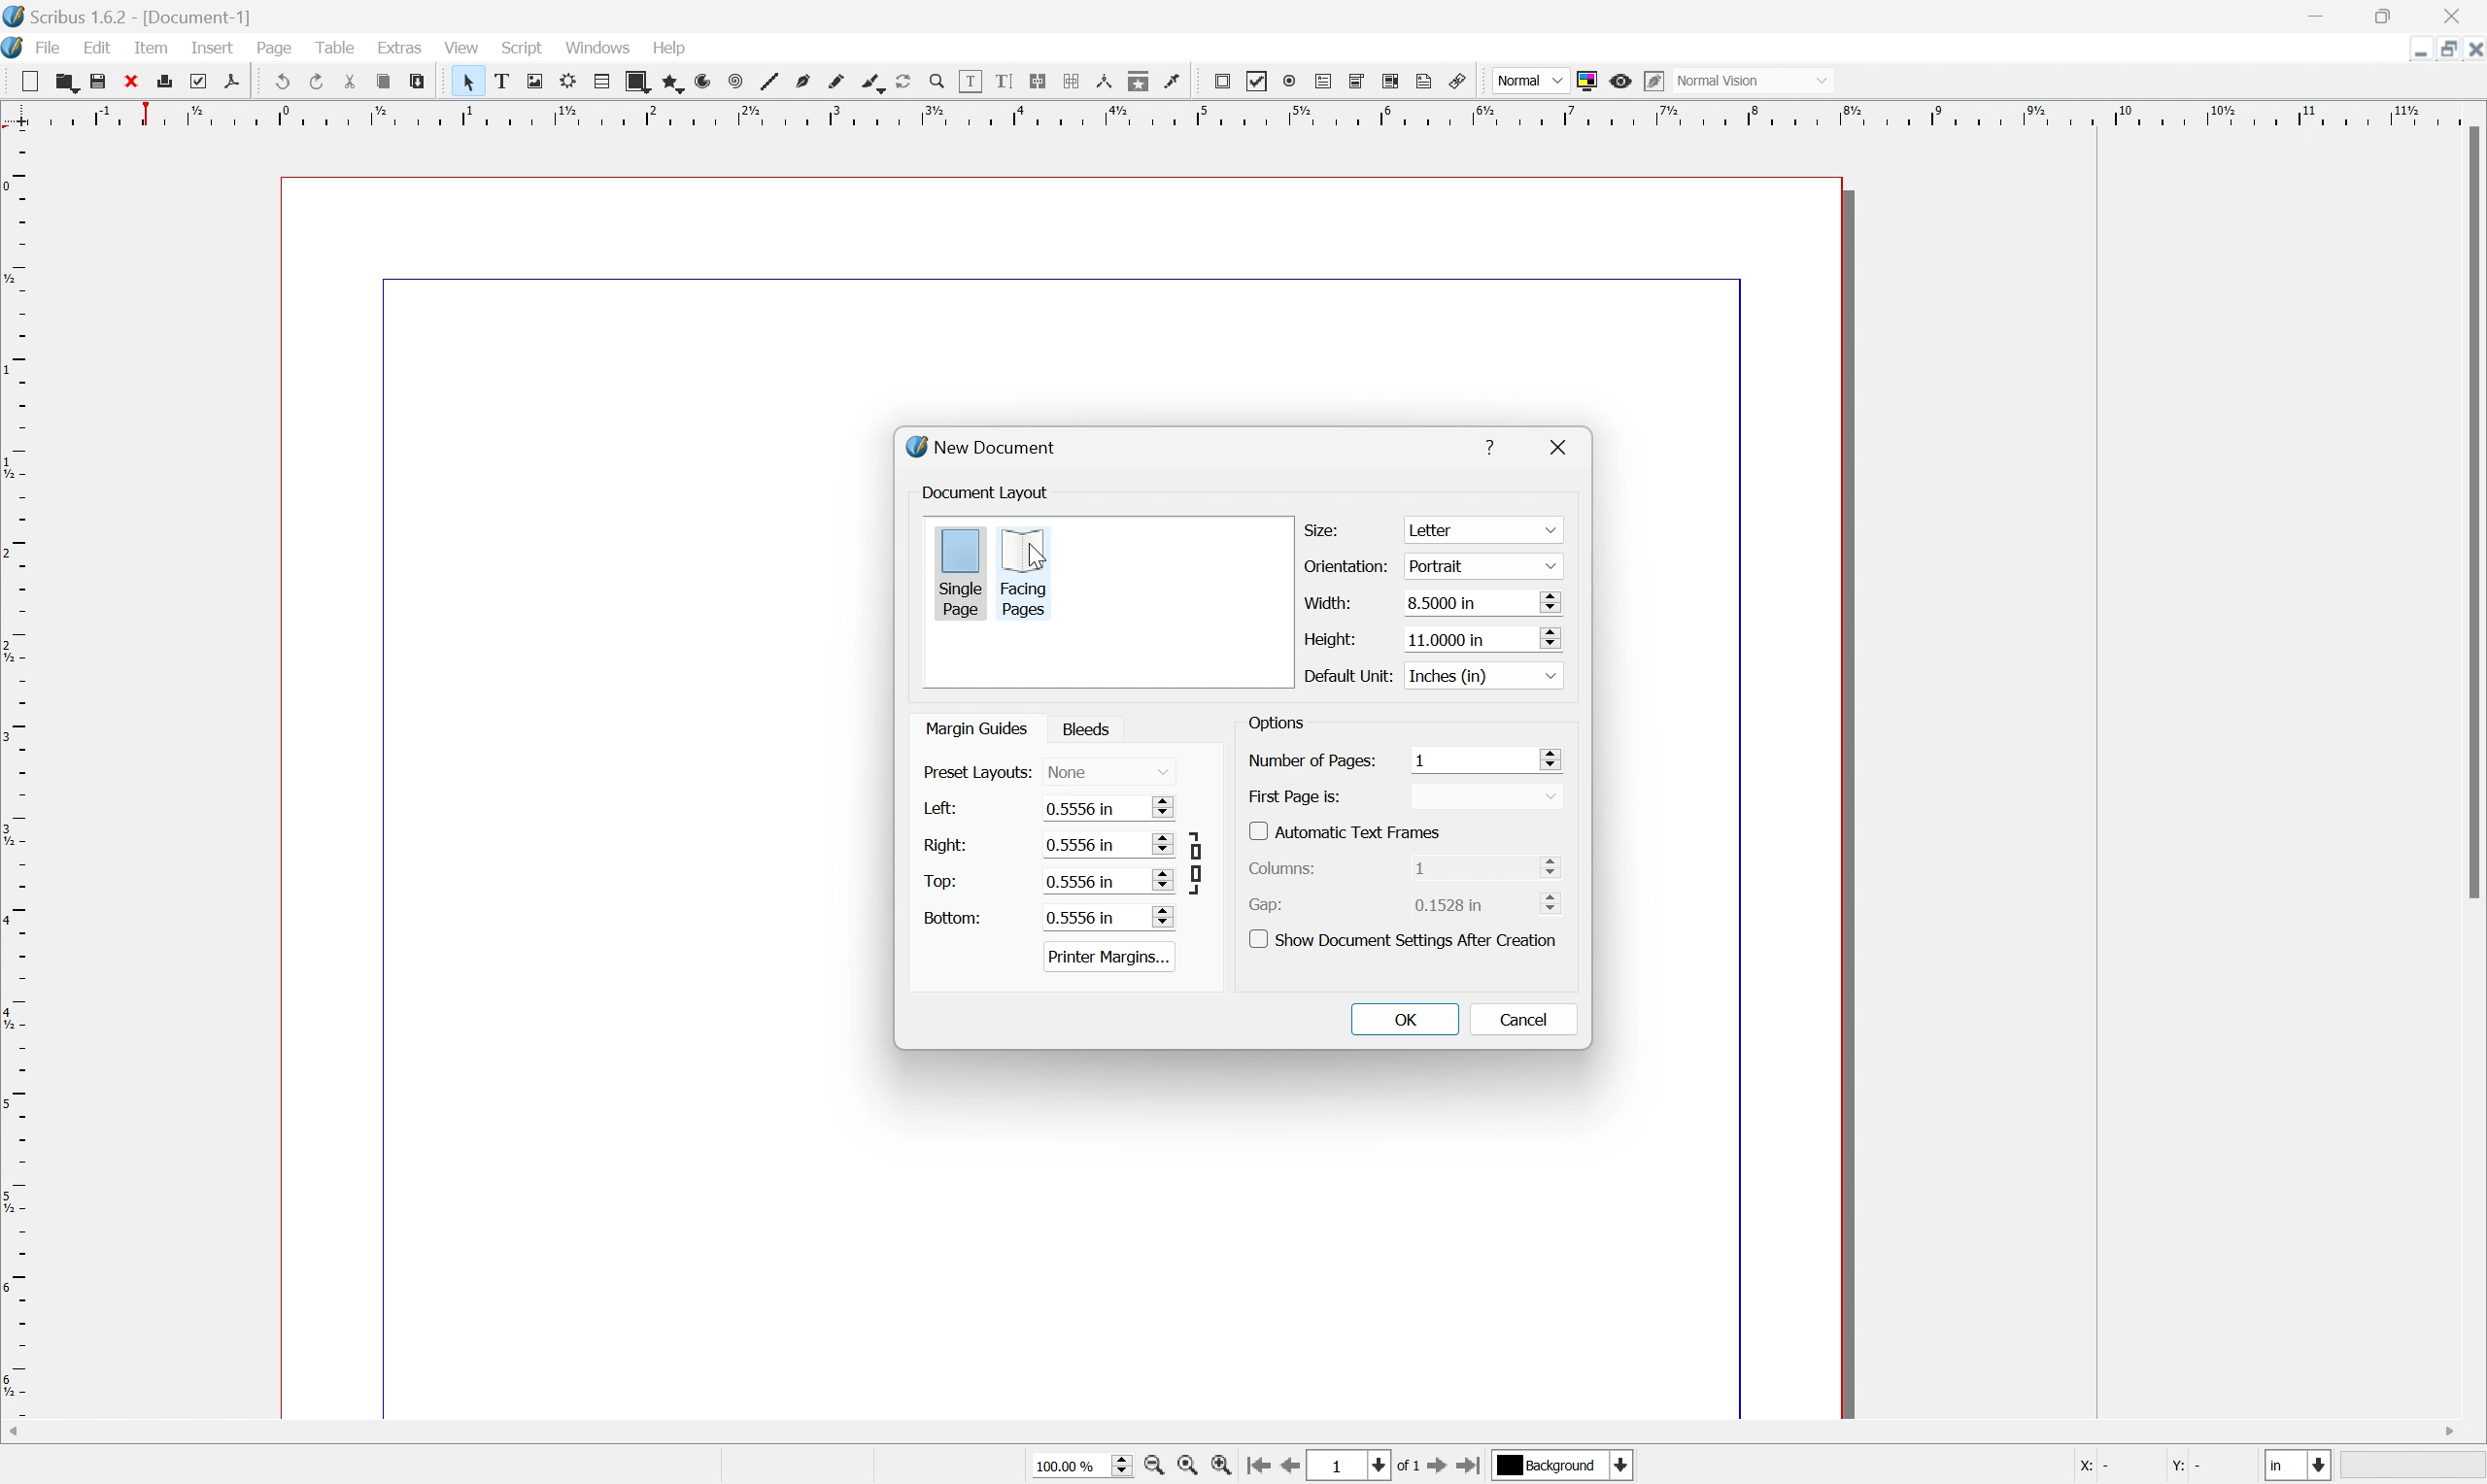  What do you see at coordinates (29, 81) in the screenshot?
I see `New` at bounding box center [29, 81].